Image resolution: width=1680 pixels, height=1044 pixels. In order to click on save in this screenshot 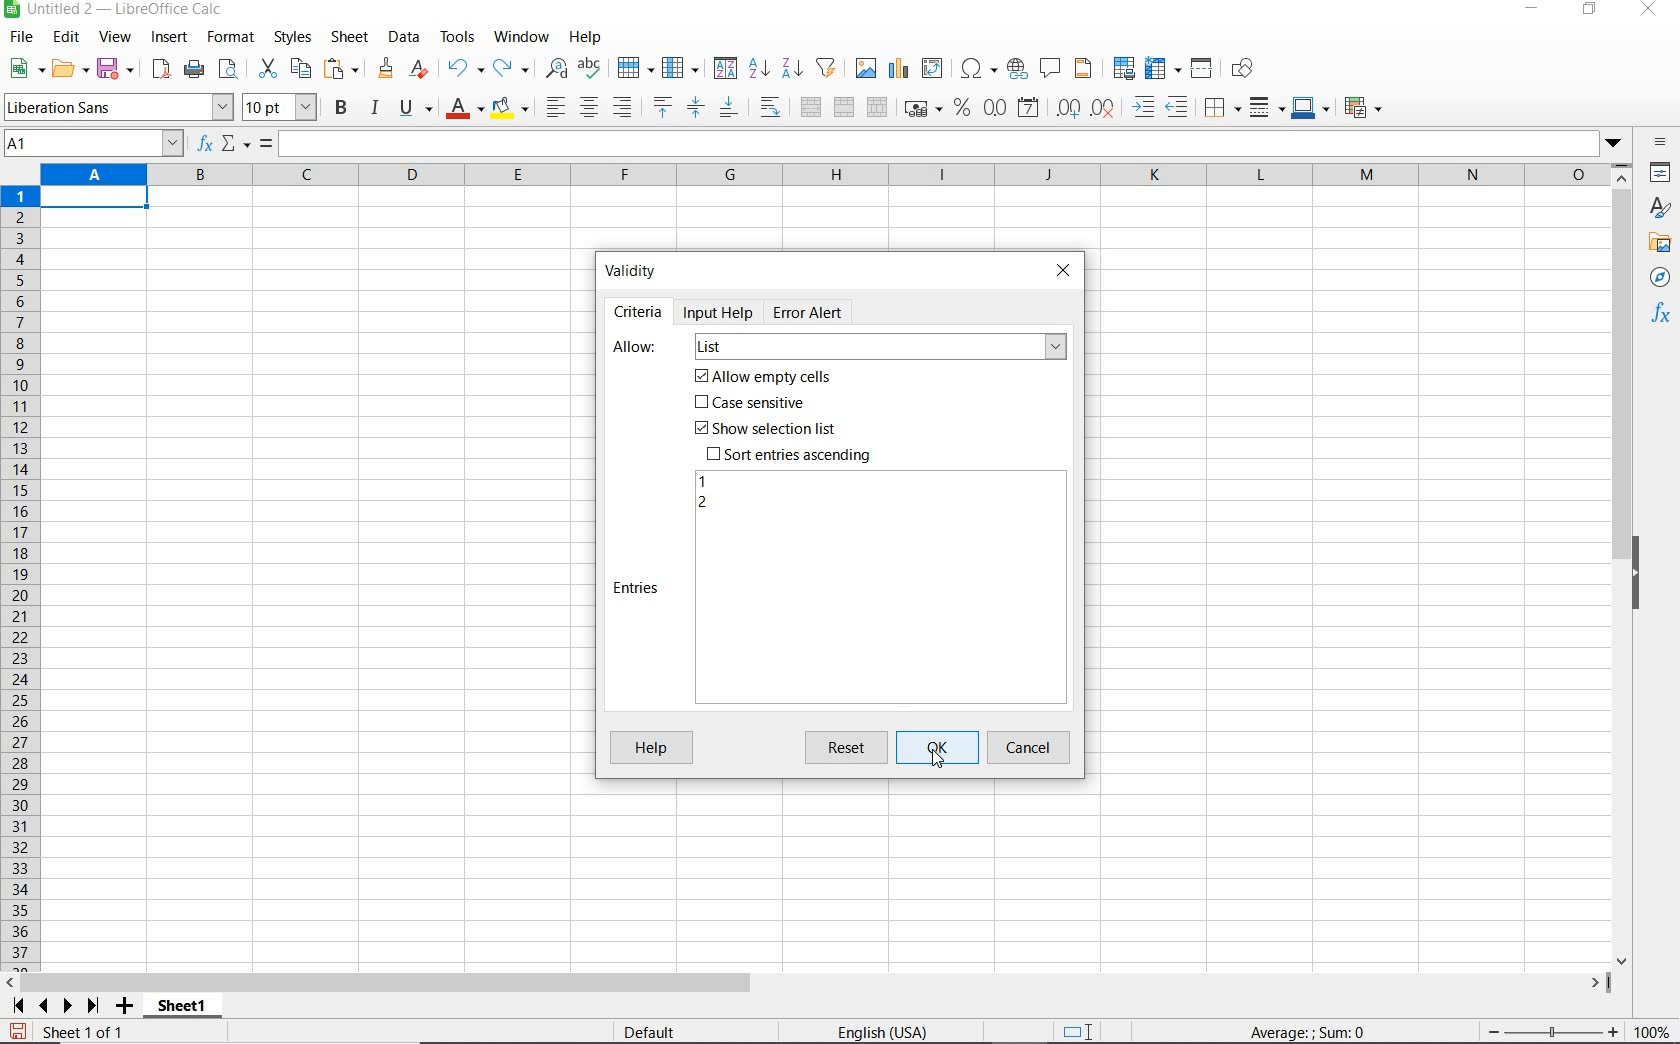, I will do `click(117, 69)`.